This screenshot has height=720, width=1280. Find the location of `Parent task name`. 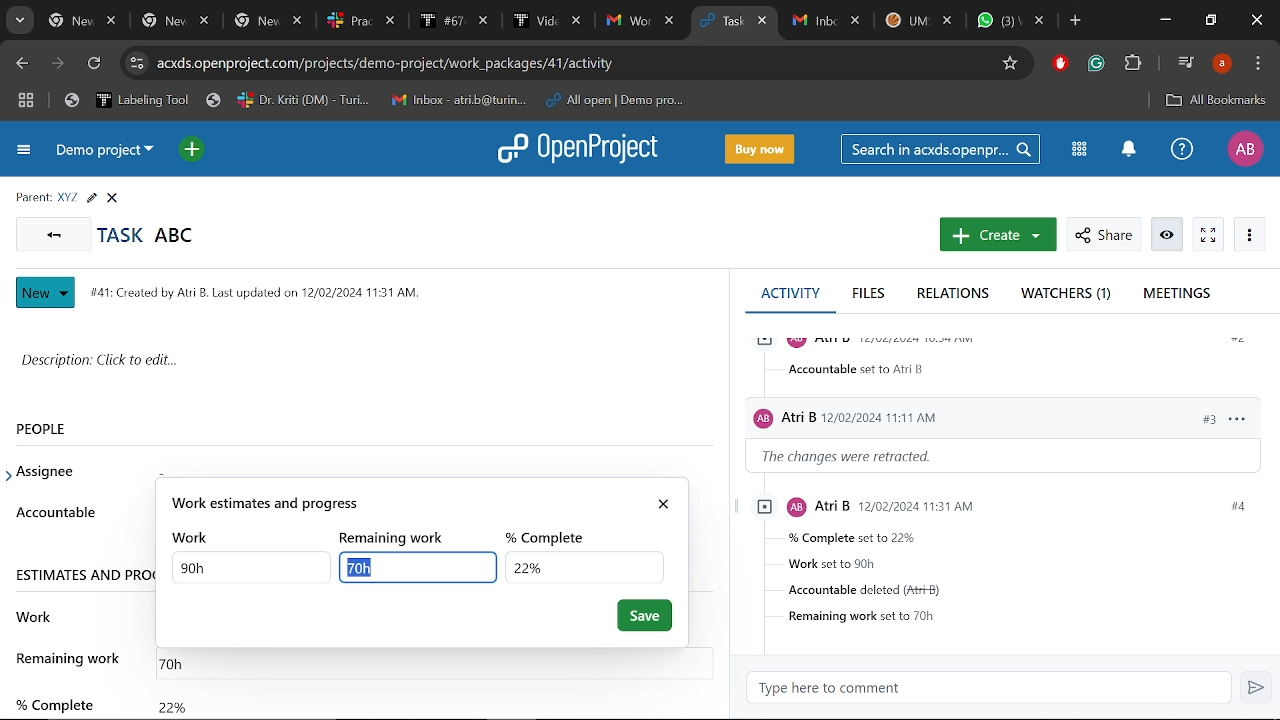

Parent task name is located at coordinates (66, 198).